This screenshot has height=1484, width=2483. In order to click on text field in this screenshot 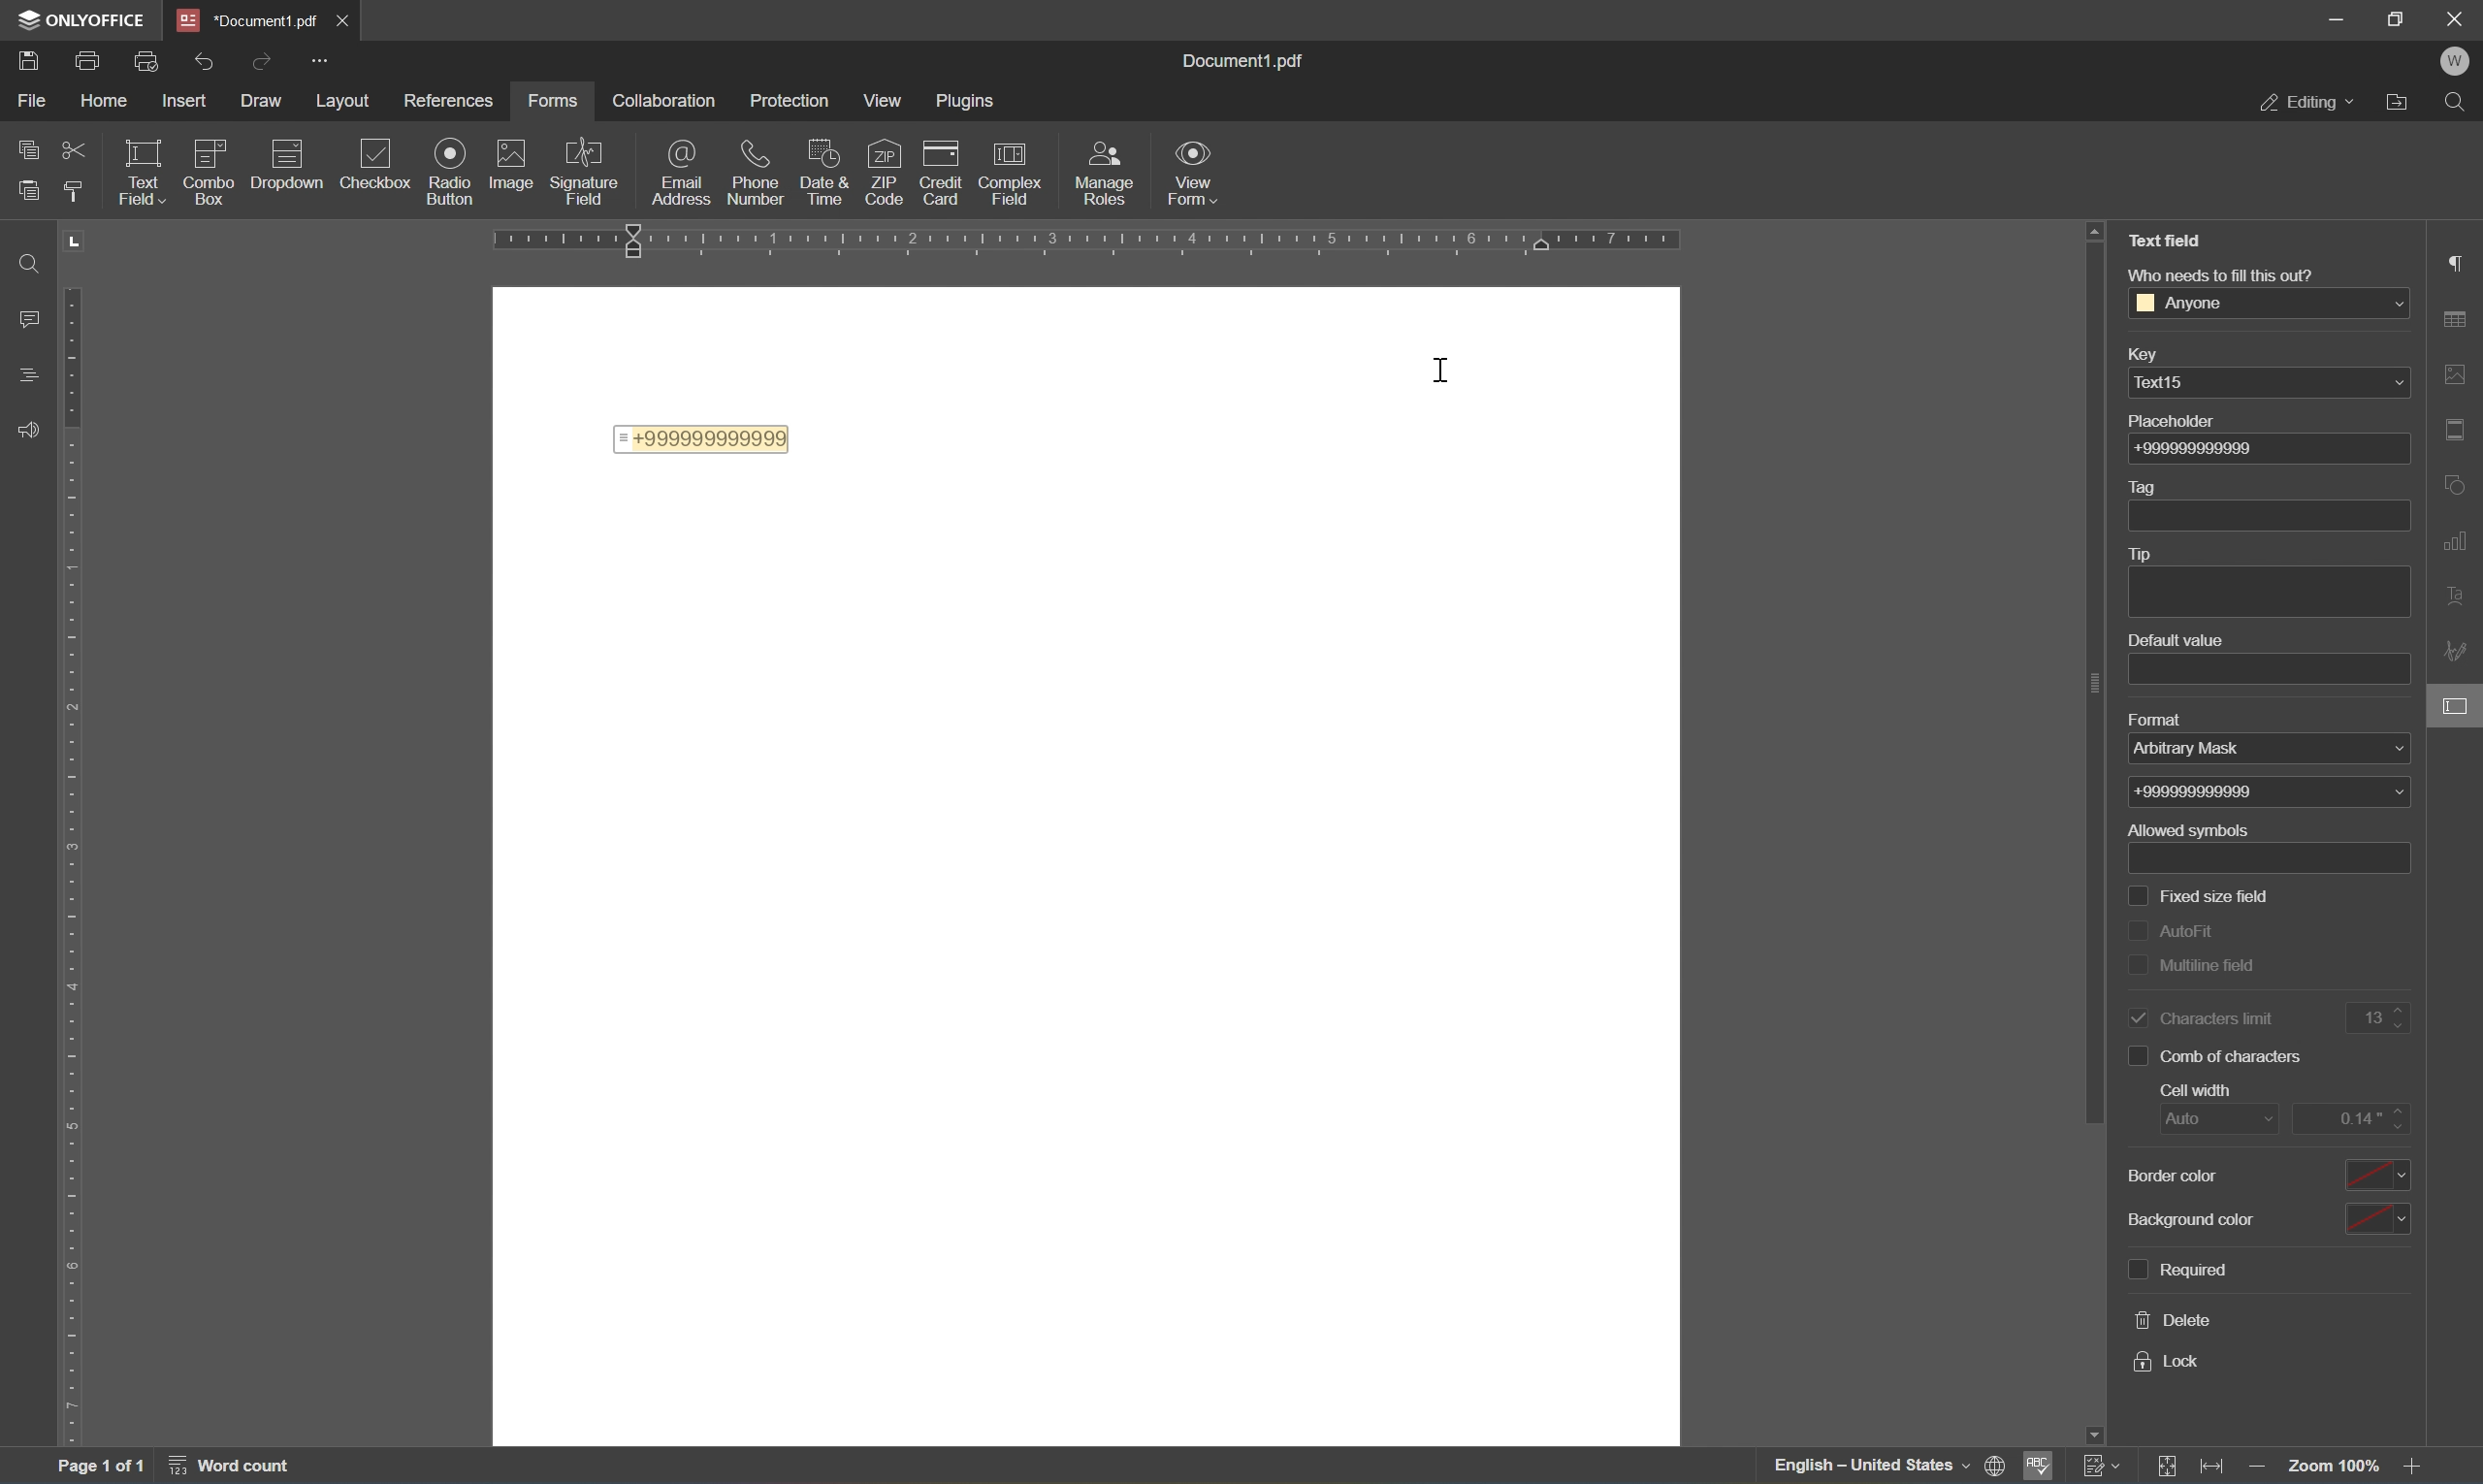, I will do `click(2162, 240)`.